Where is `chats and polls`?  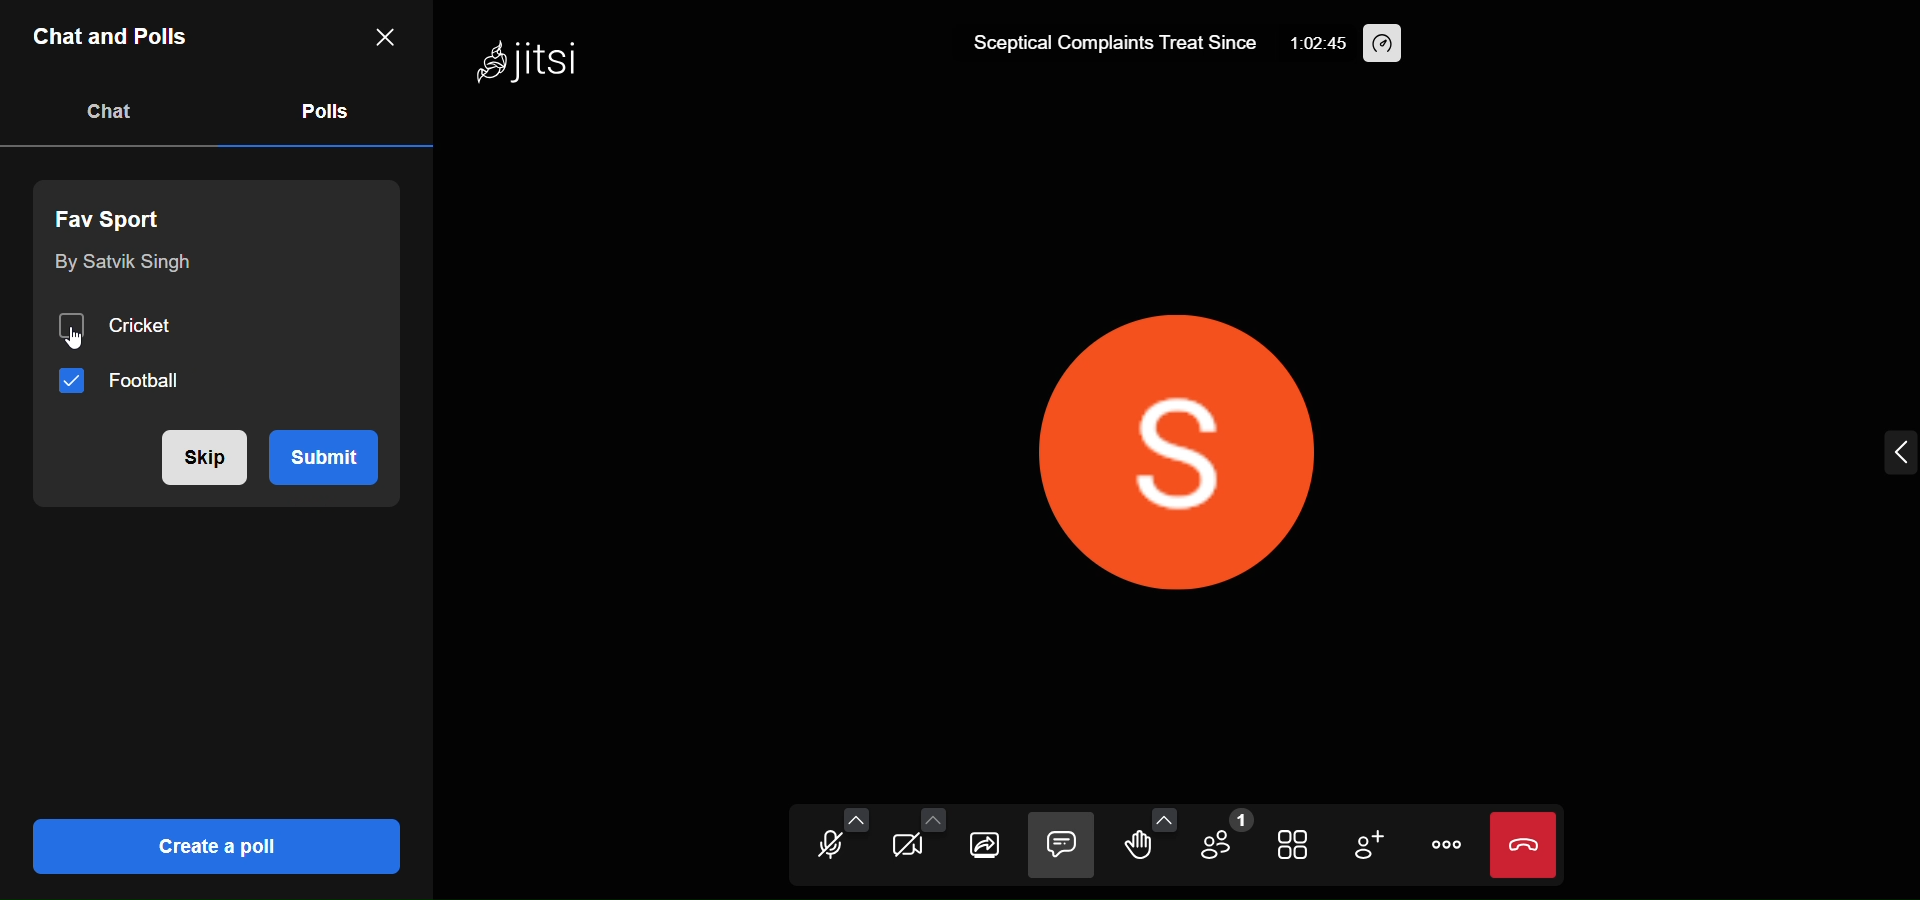
chats and polls is located at coordinates (114, 40).